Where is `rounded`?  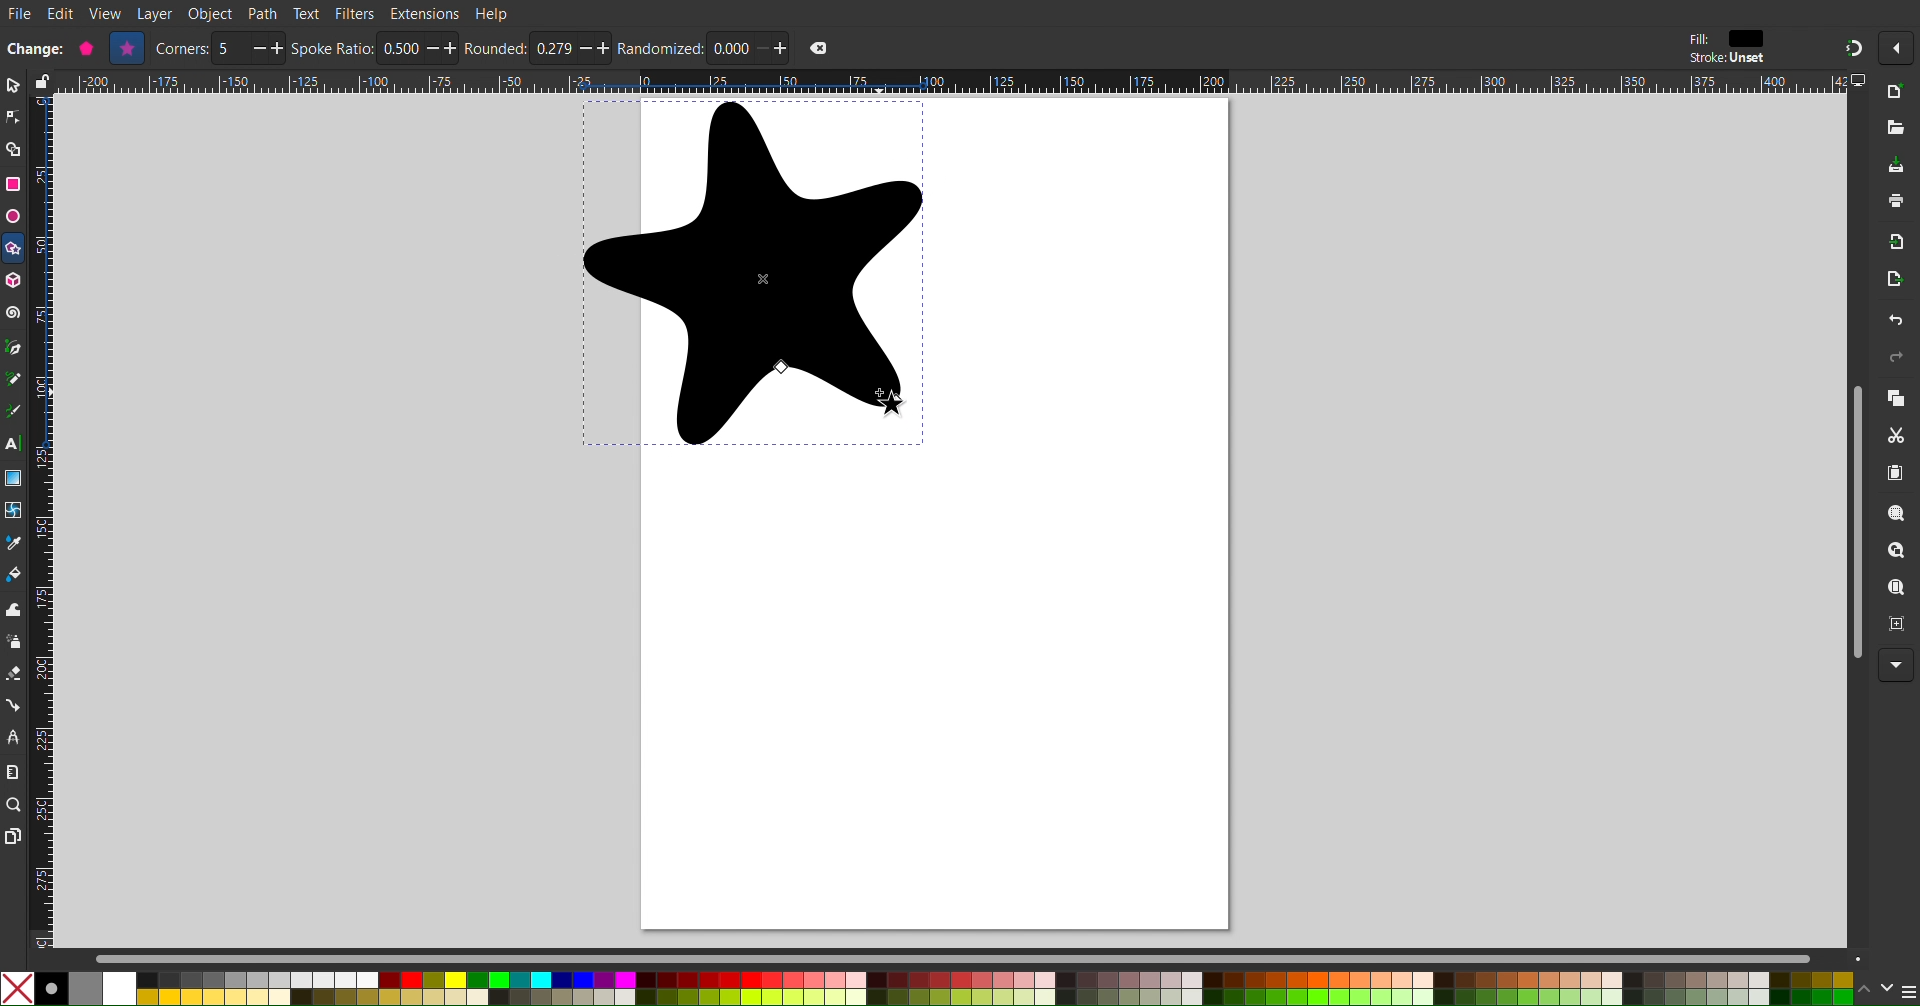
rounded is located at coordinates (497, 48).